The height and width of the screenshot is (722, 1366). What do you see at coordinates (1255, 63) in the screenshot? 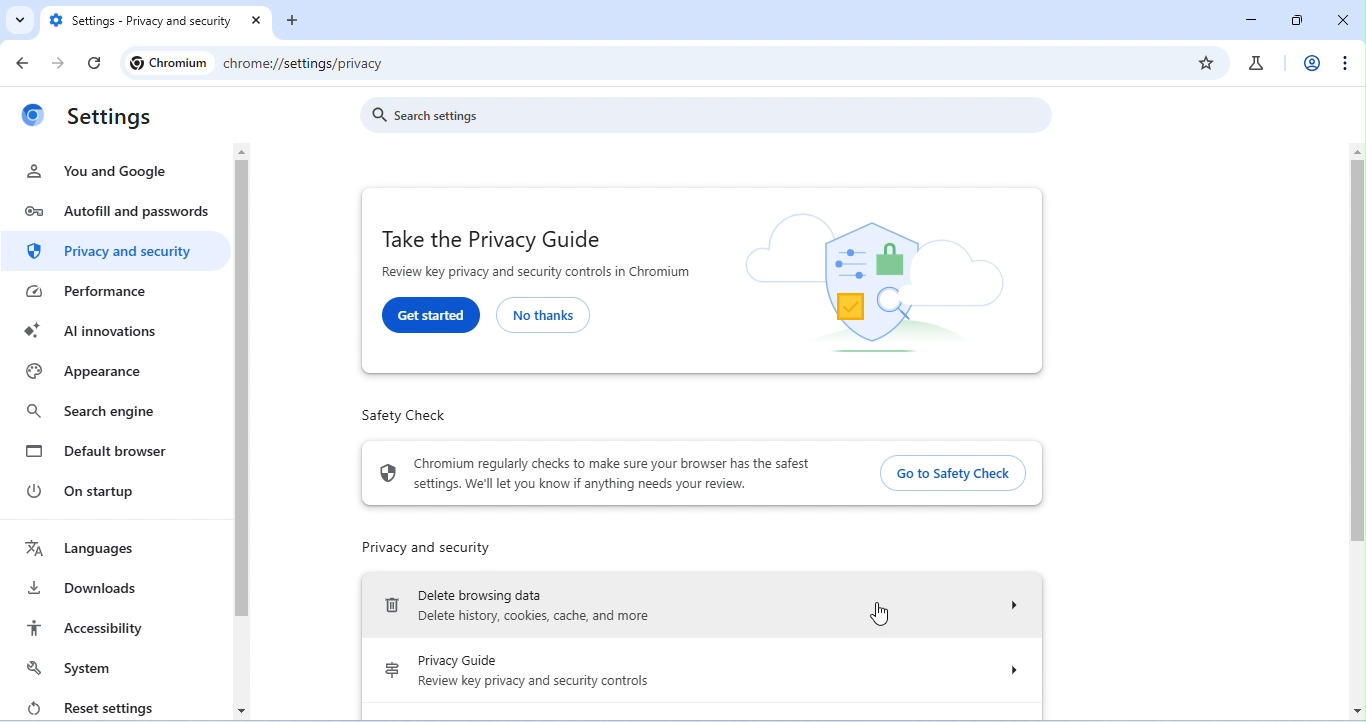
I see `chrome labs` at bounding box center [1255, 63].